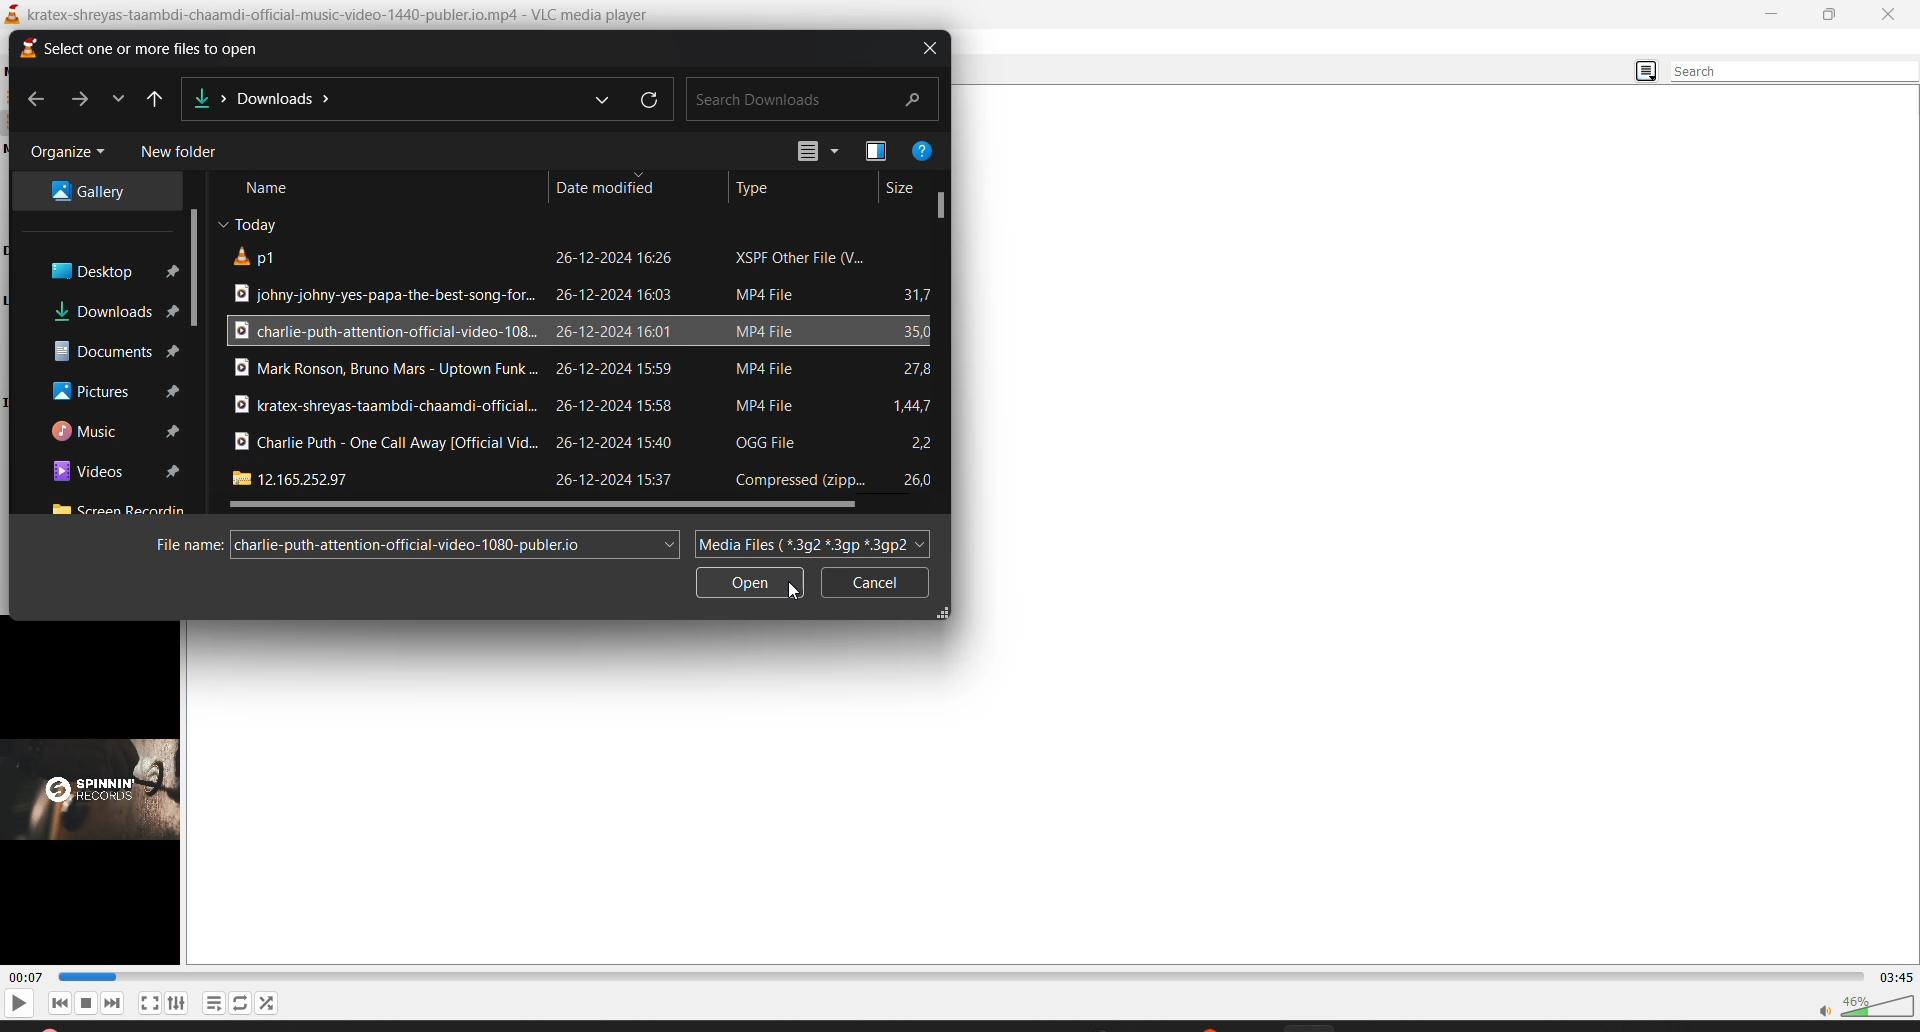 The height and width of the screenshot is (1032, 1920). I want to click on file title, so click(378, 296).